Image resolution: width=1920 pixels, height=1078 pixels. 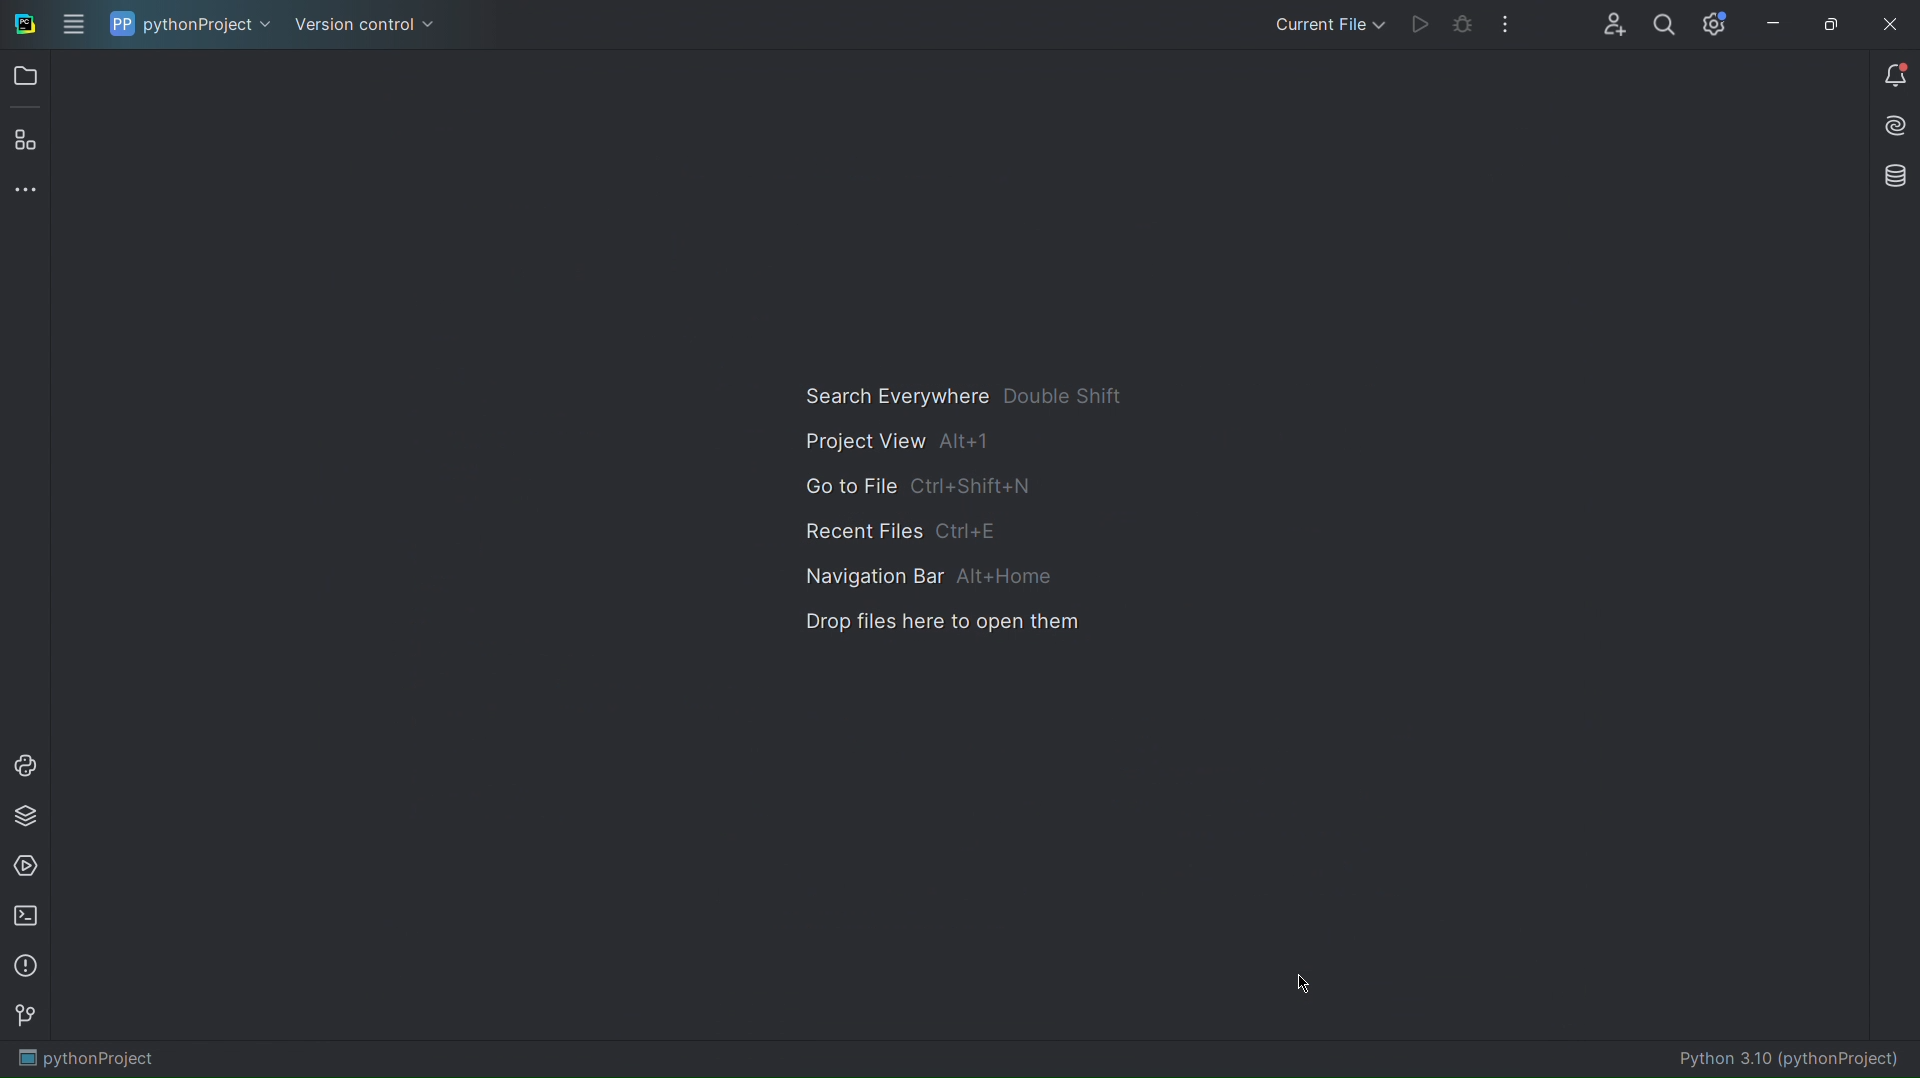 What do you see at coordinates (25, 916) in the screenshot?
I see `Terminal` at bounding box center [25, 916].